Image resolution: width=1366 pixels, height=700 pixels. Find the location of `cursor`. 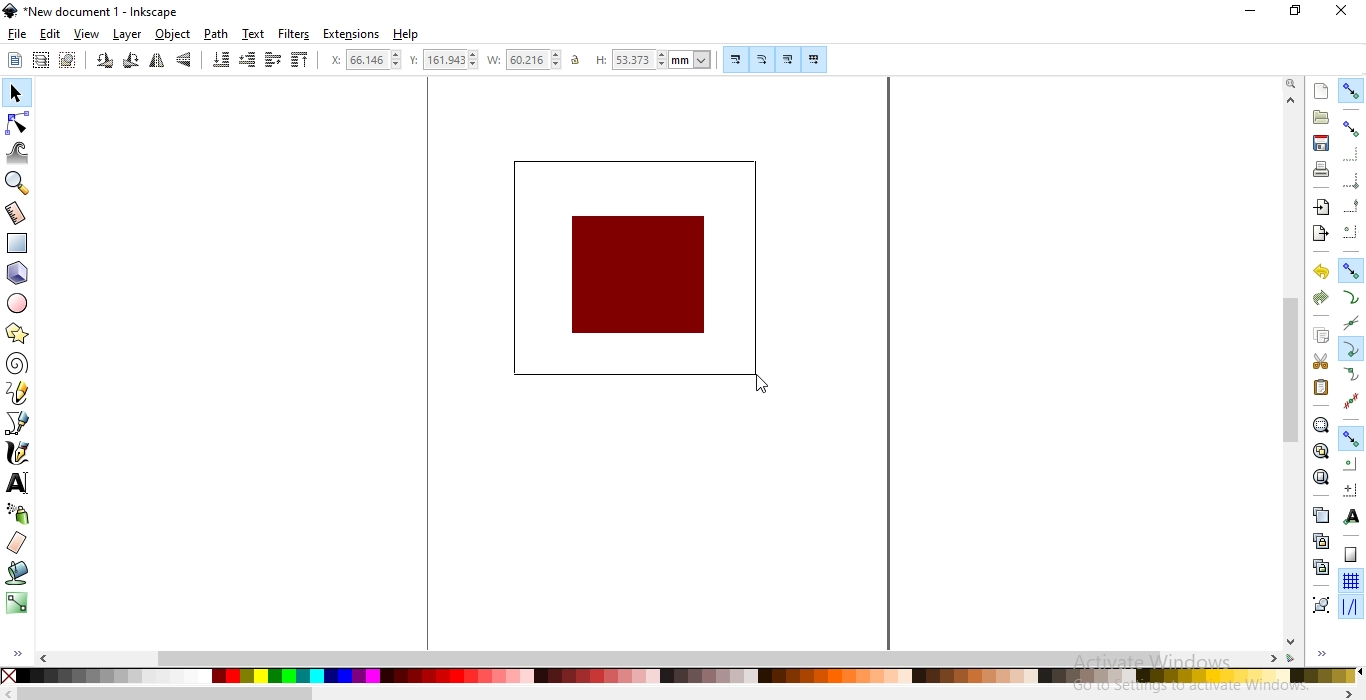

cursor is located at coordinates (760, 385).